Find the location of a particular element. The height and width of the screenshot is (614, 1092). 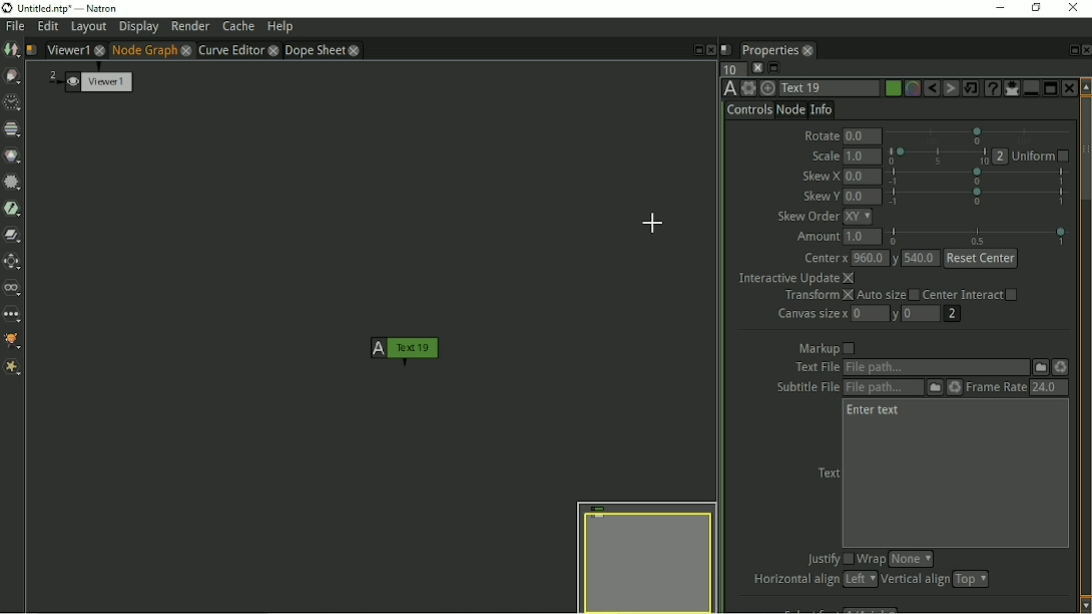

Rotate is located at coordinates (820, 134).